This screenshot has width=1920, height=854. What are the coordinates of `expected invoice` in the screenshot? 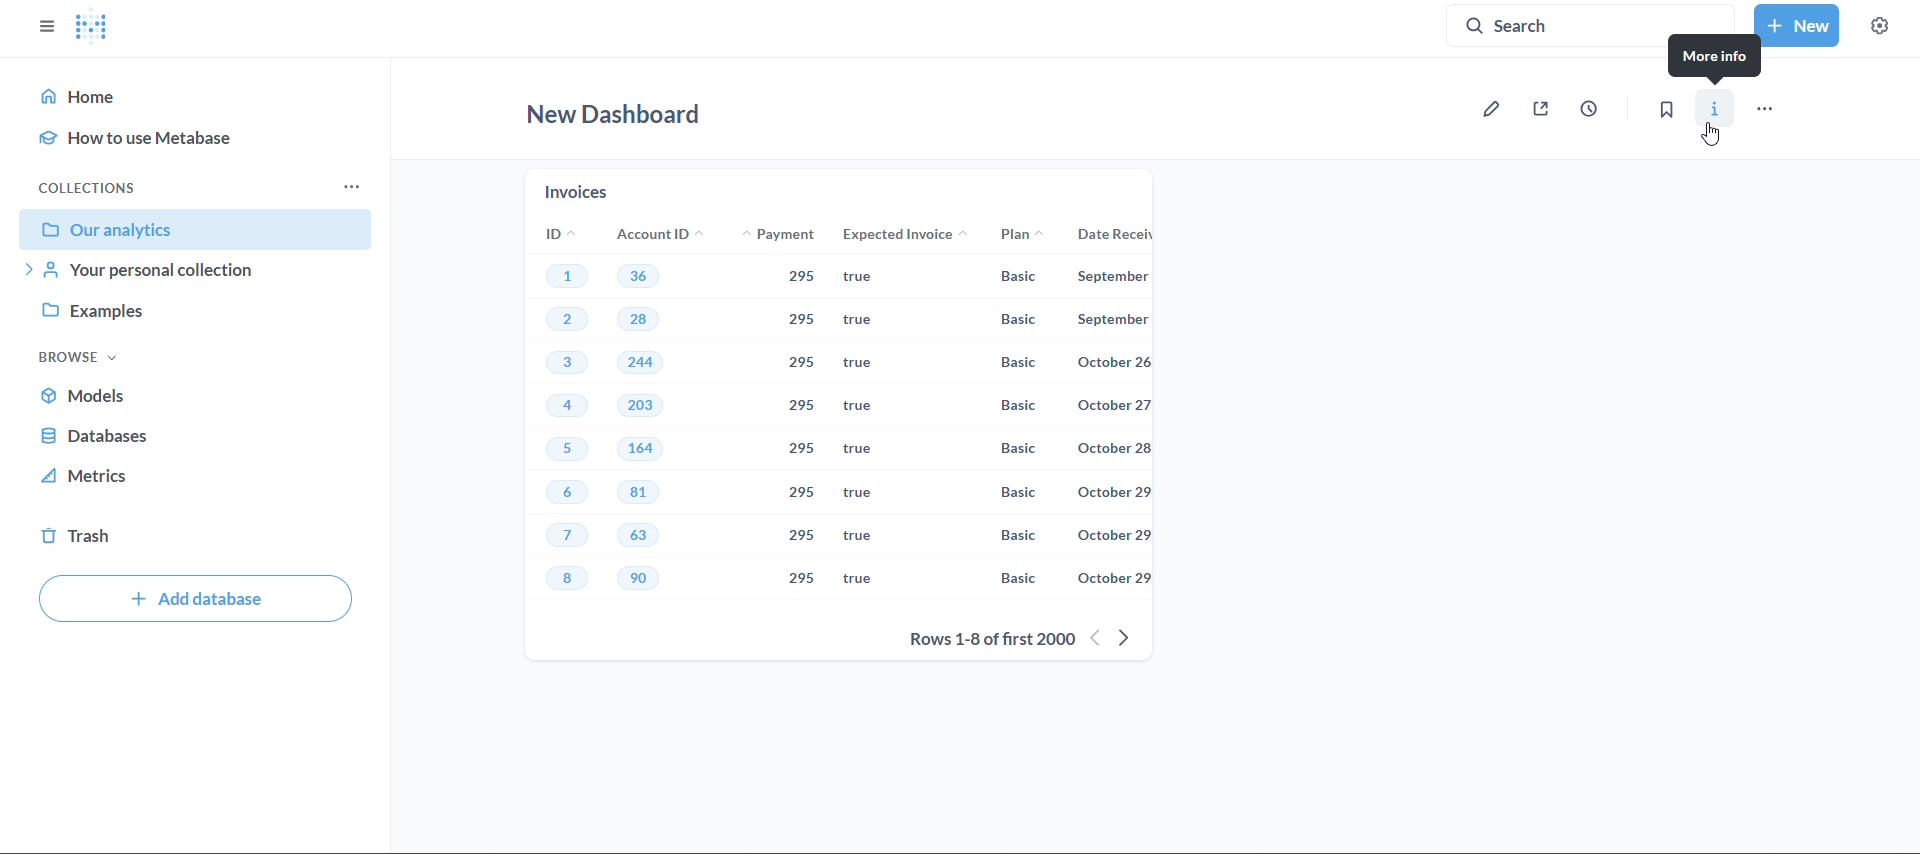 It's located at (908, 234).